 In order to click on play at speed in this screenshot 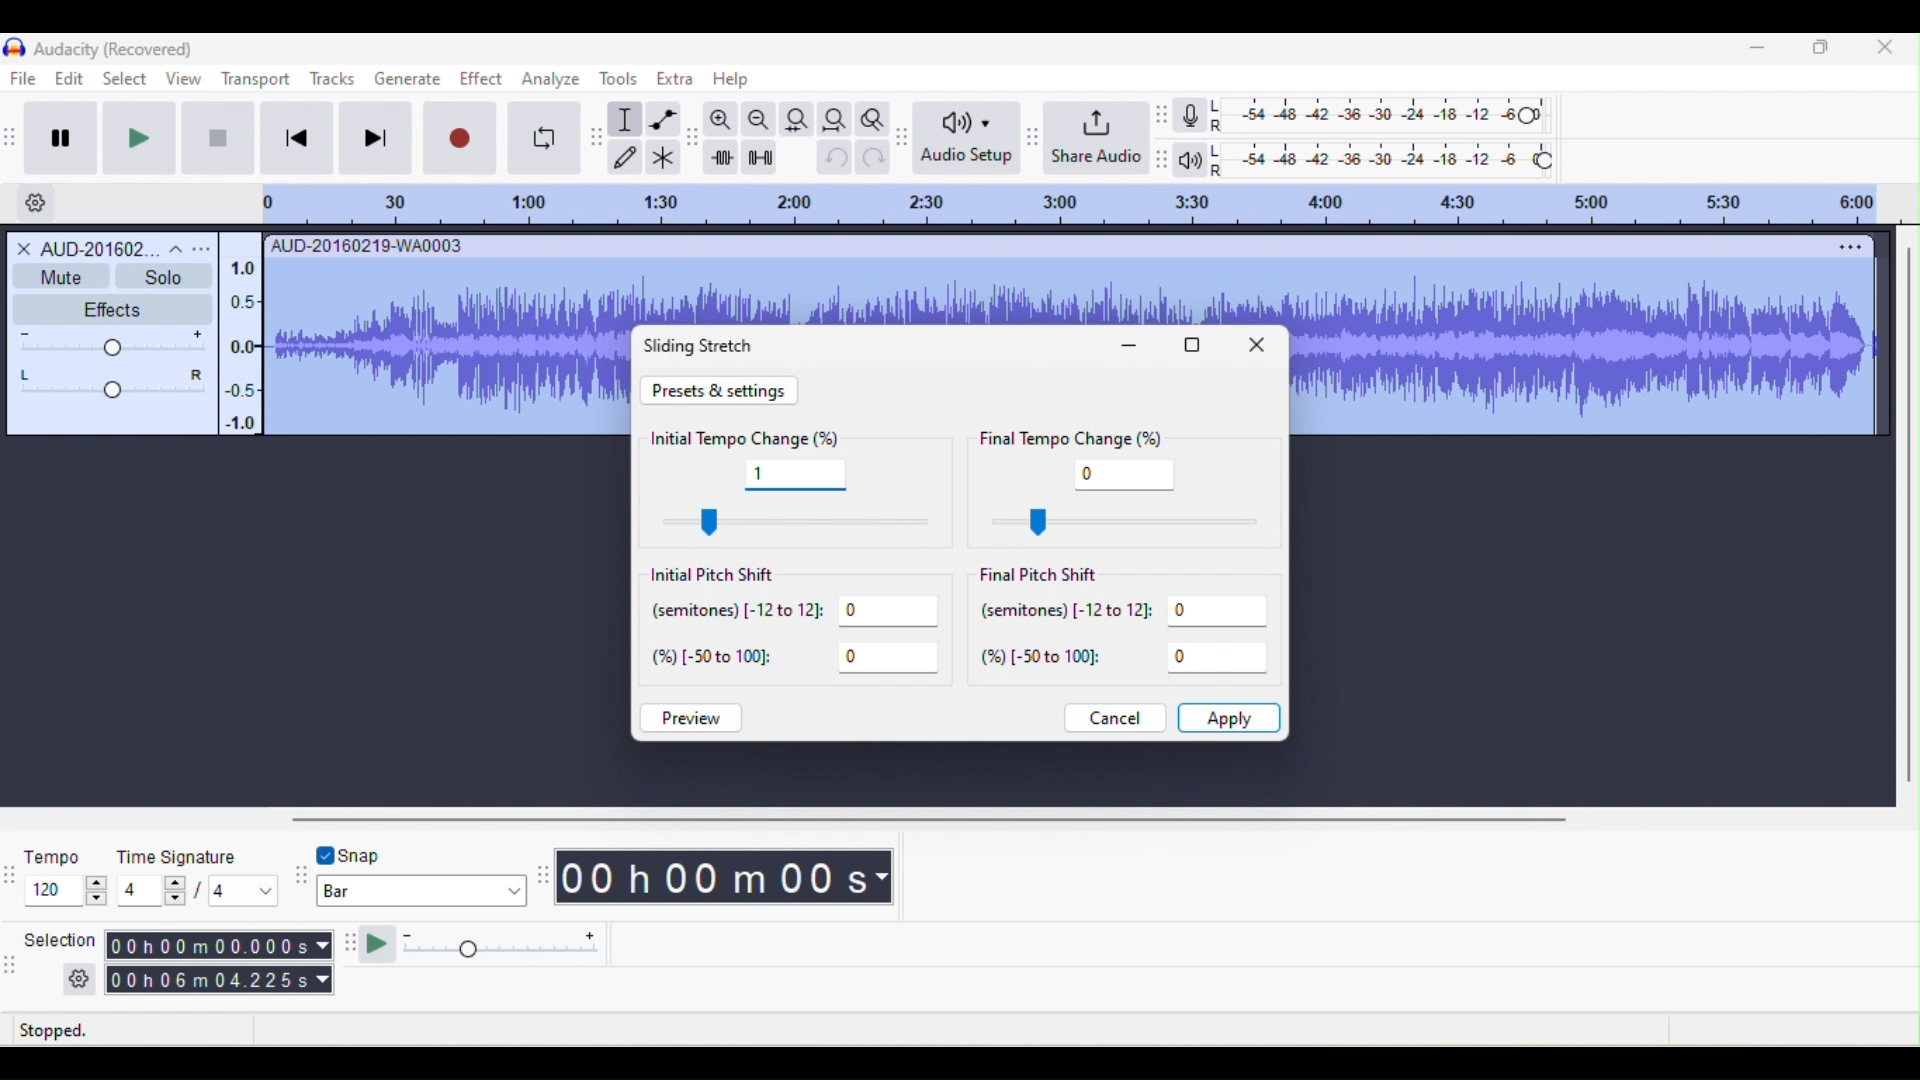, I will do `click(494, 947)`.